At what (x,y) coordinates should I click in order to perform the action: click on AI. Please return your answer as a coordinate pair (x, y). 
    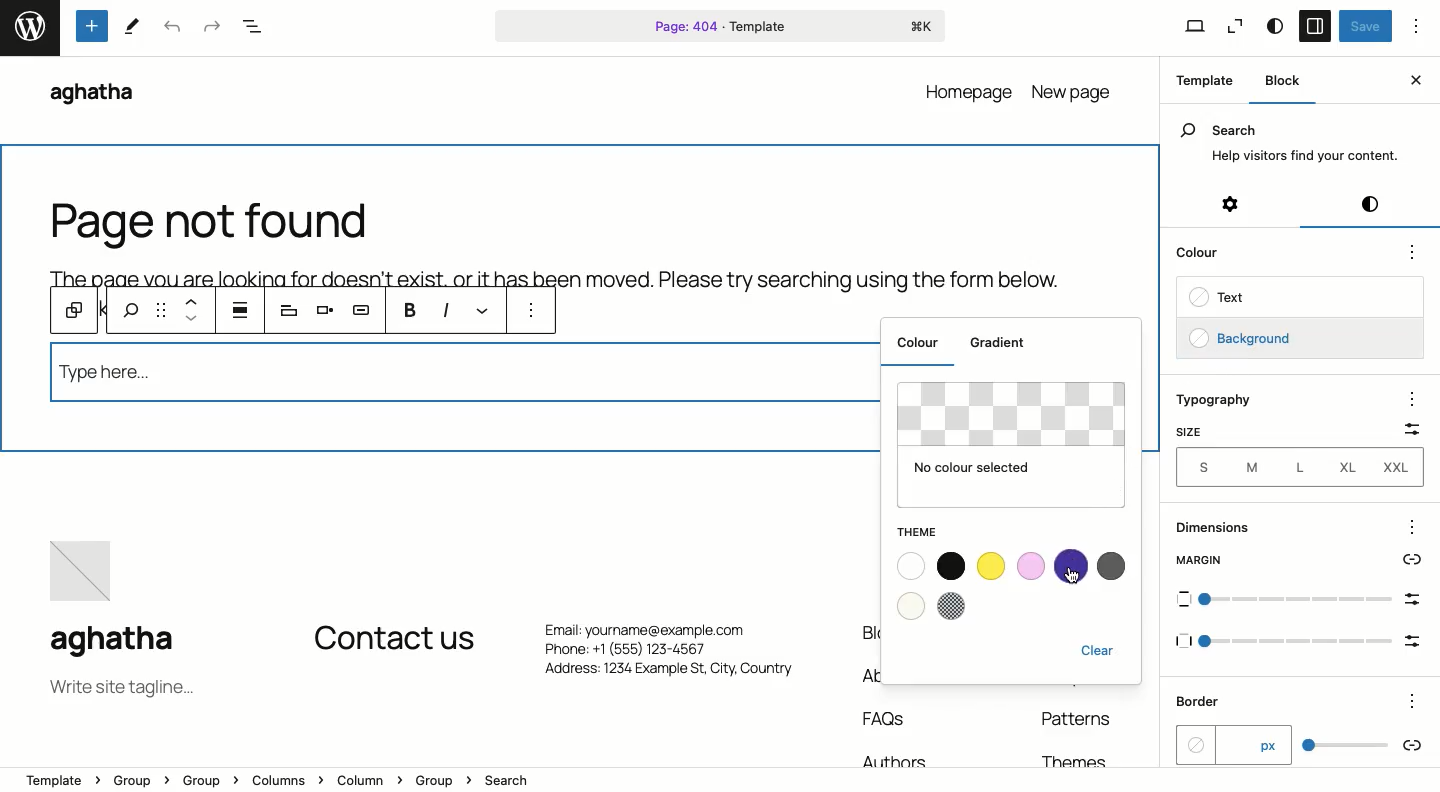
    Looking at the image, I should click on (363, 312).